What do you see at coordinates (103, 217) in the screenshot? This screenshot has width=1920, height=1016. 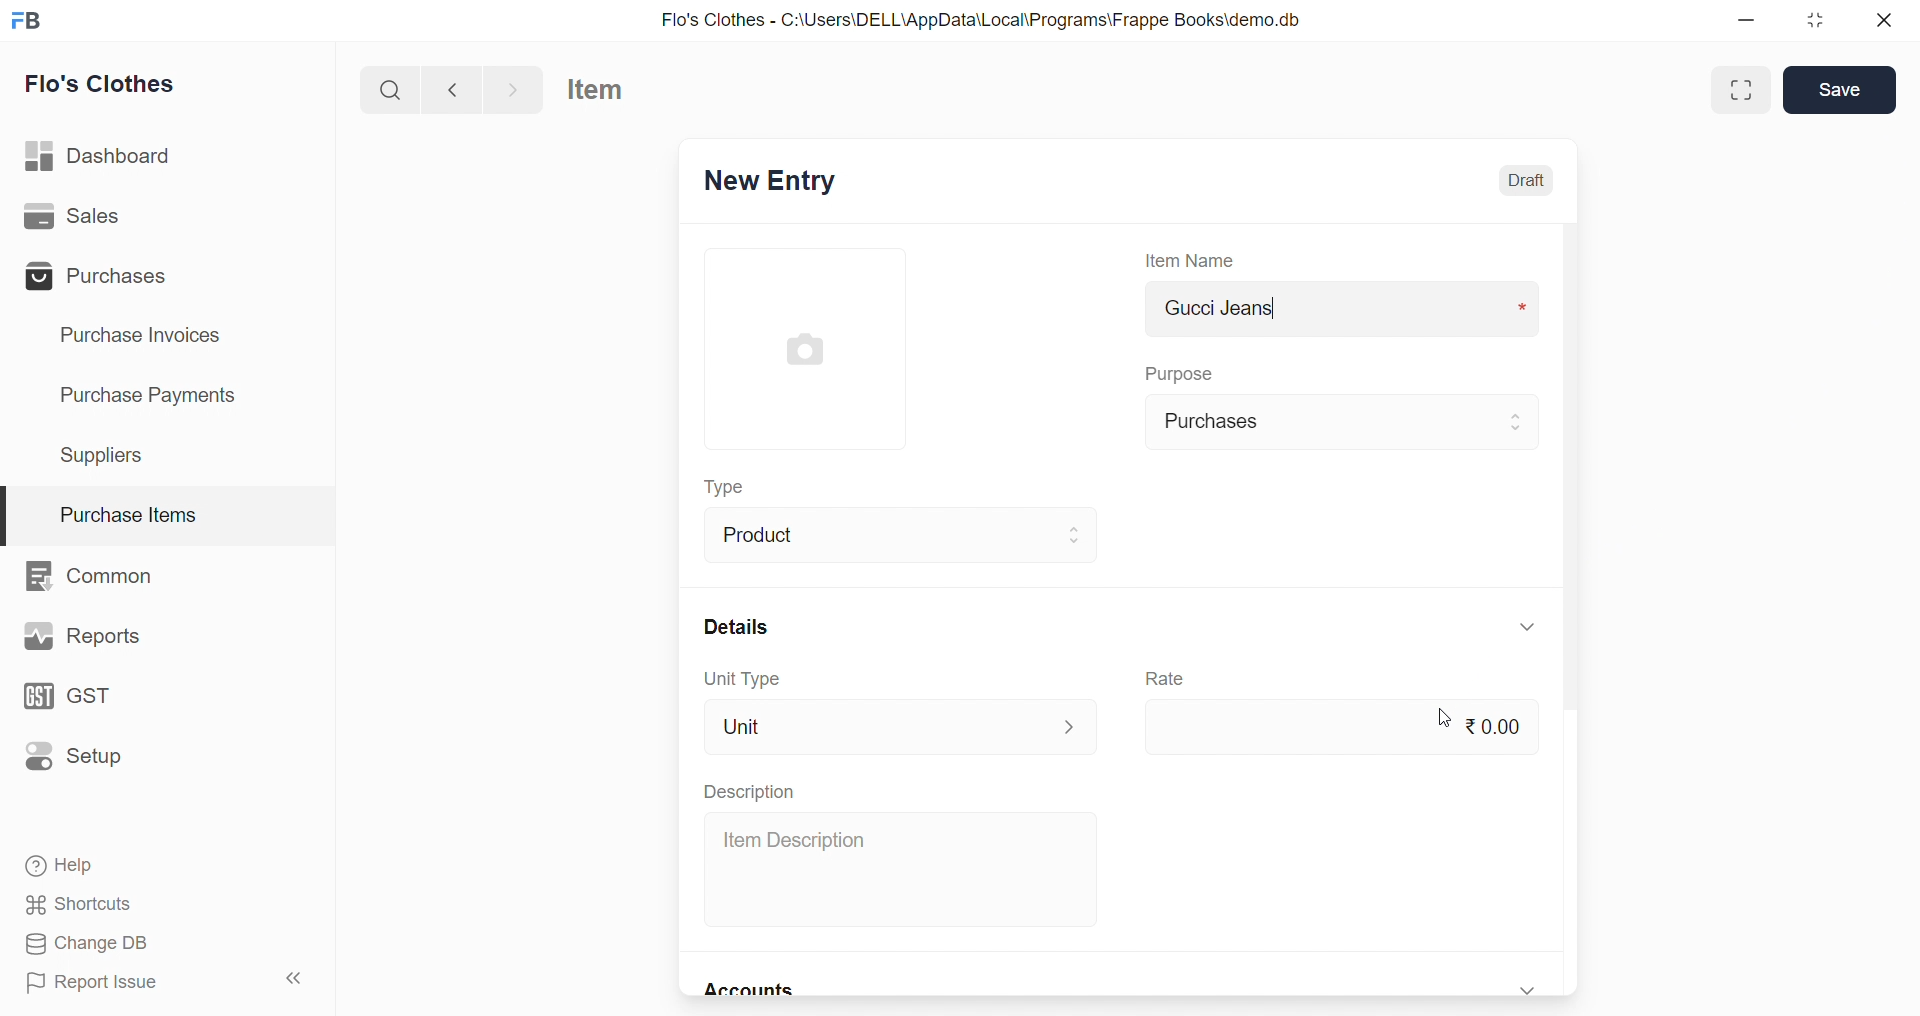 I see `Sales` at bounding box center [103, 217].